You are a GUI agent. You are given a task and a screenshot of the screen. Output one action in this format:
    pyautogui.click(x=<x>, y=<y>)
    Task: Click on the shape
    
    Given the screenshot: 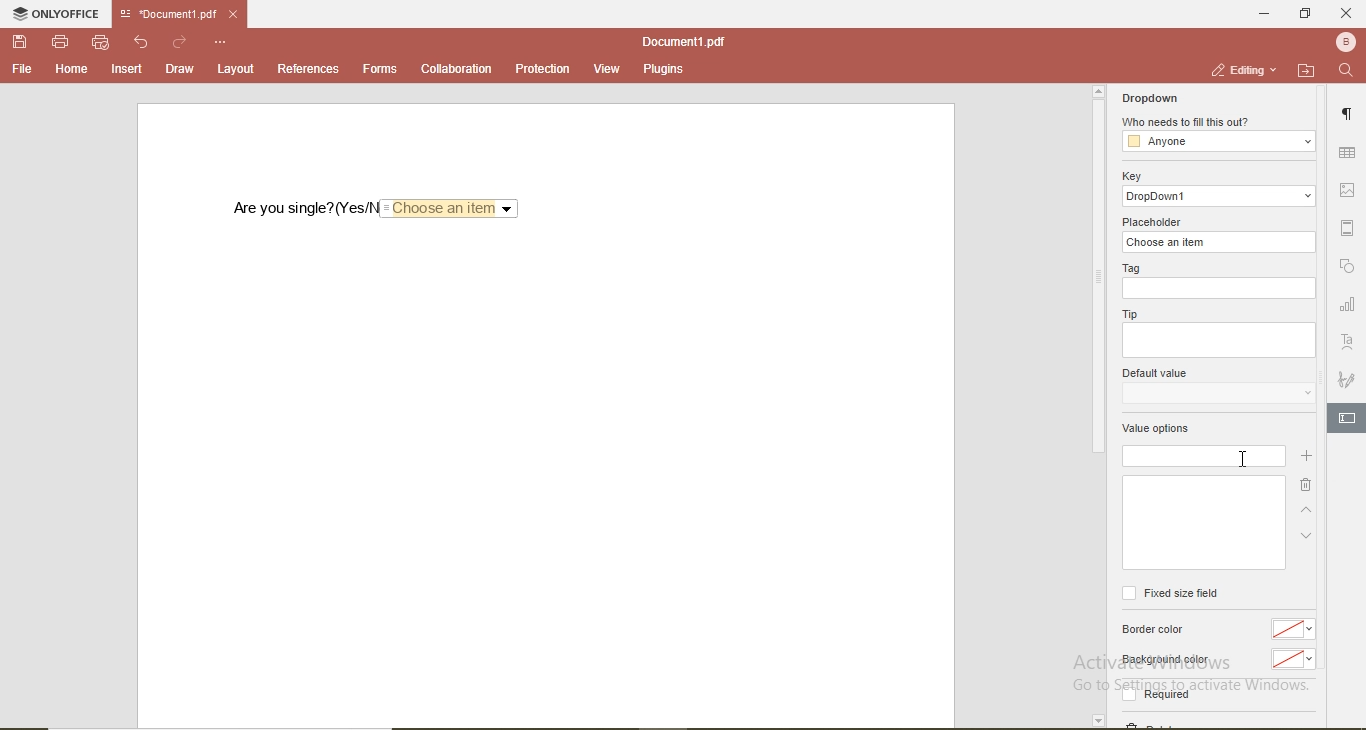 What is the action you would take?
    pyautogui.click(x=1351, y=269)
    